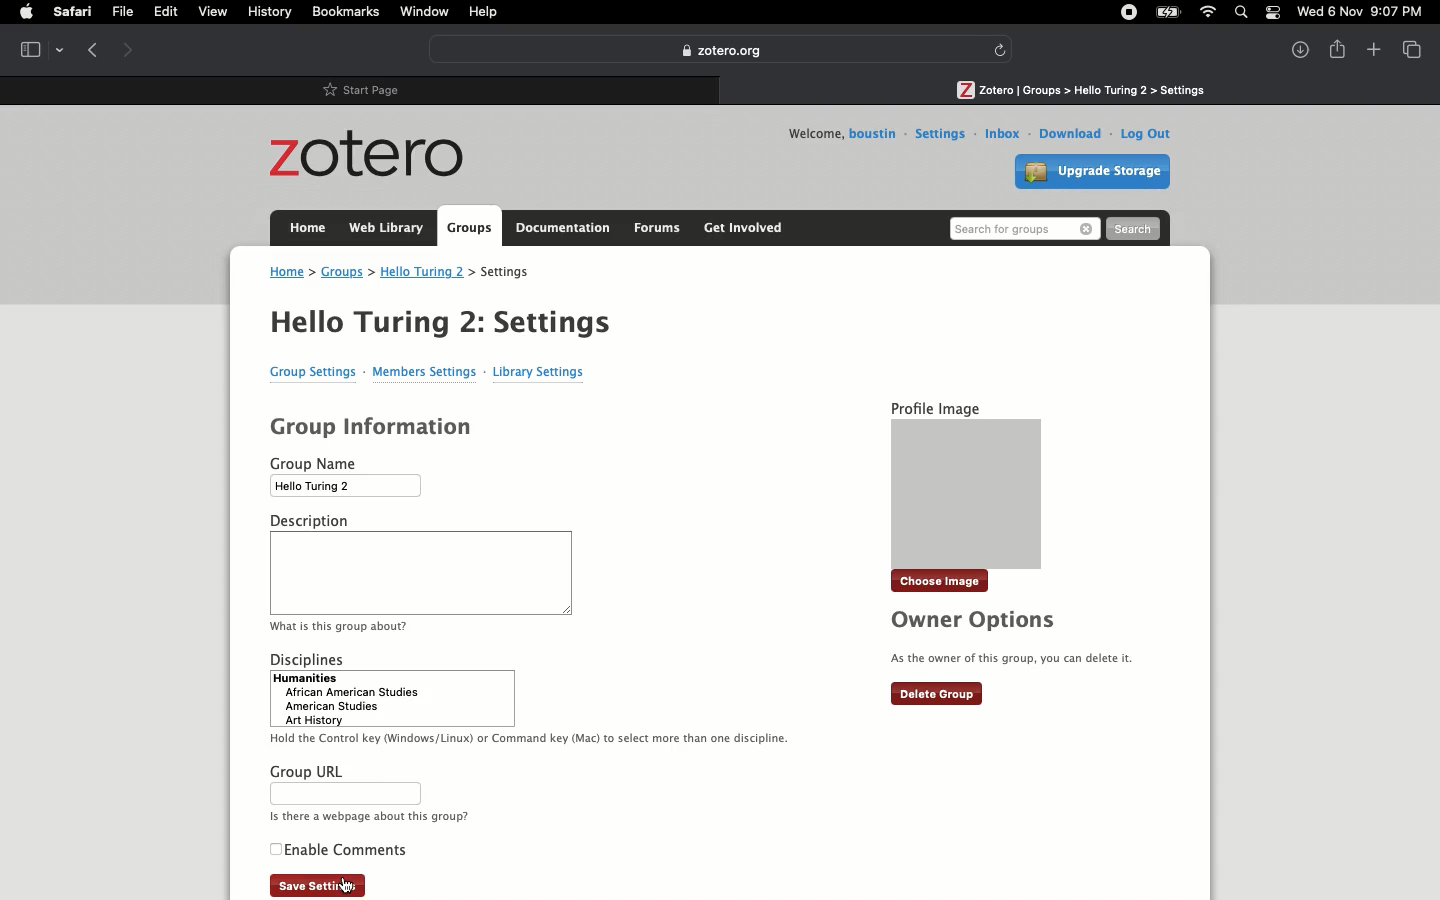  Describe the element at coordinates (1338, 48) in the screenshot. I see `Share` at that location.